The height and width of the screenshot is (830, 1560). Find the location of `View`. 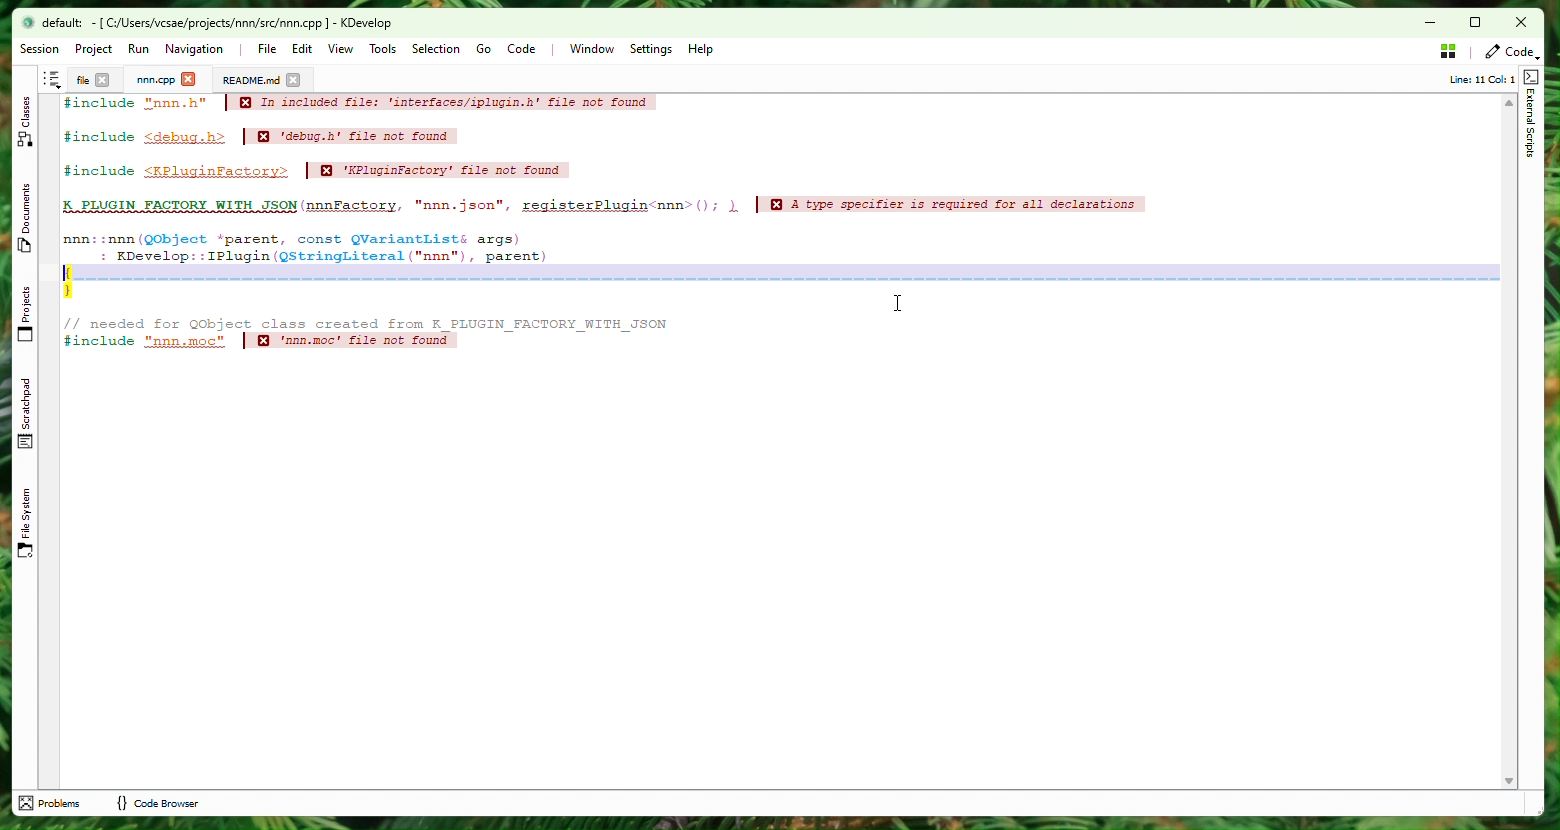

View is located at coordinates (342, 49).